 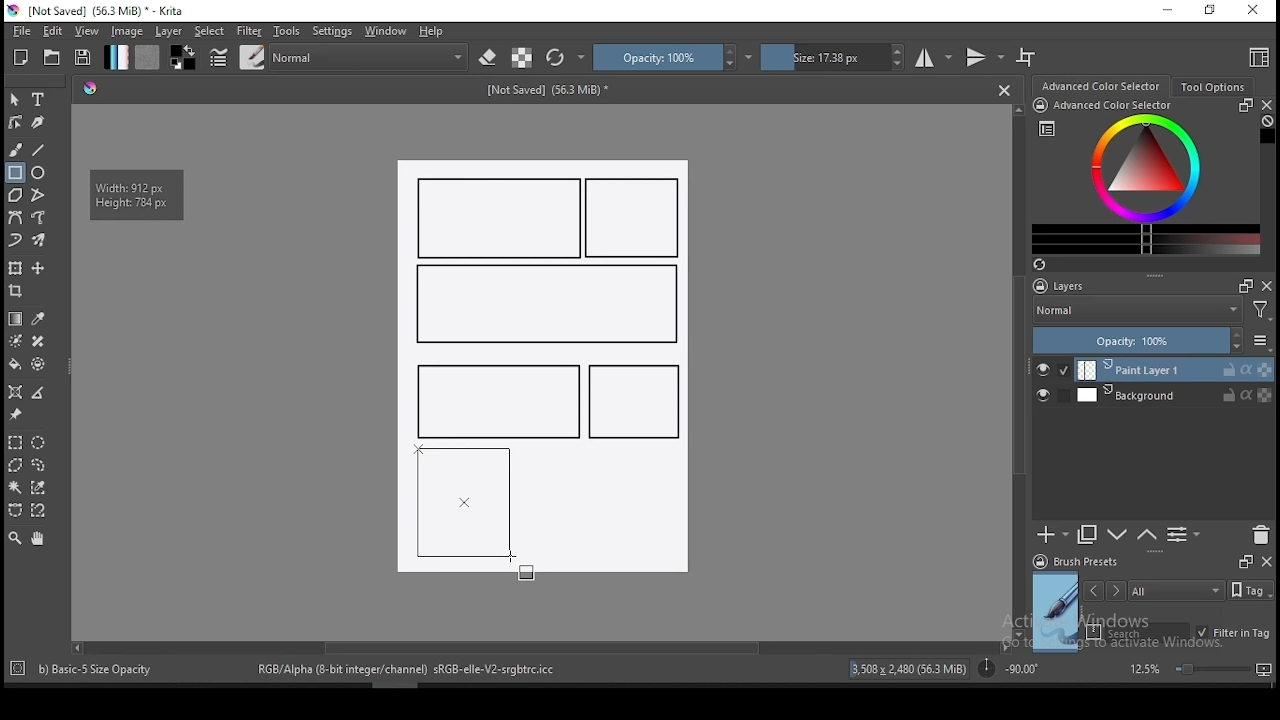 What do you see at coordinates (170, 31) in the screenshot?
I see `layer` at bounding box center [170, 31].